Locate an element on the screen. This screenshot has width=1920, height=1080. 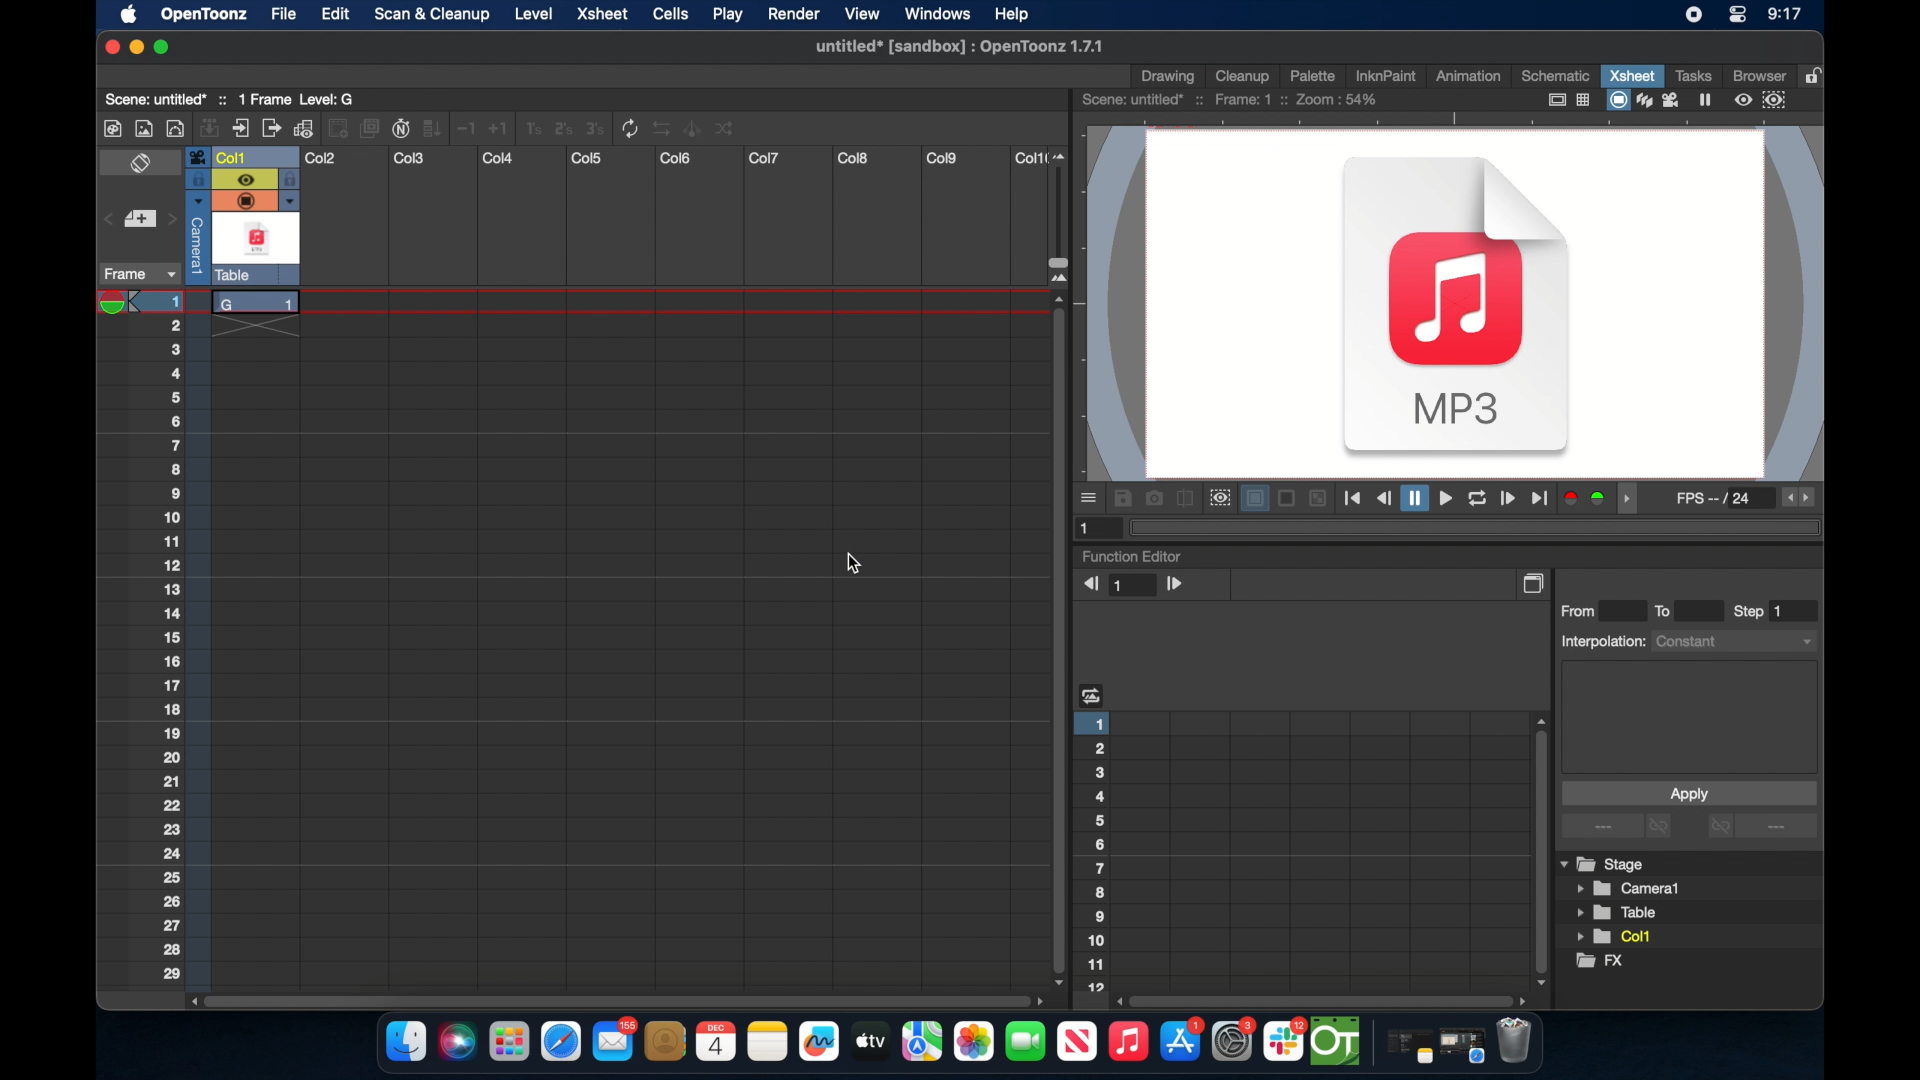
col1 is located at coordinates (1620, 936).